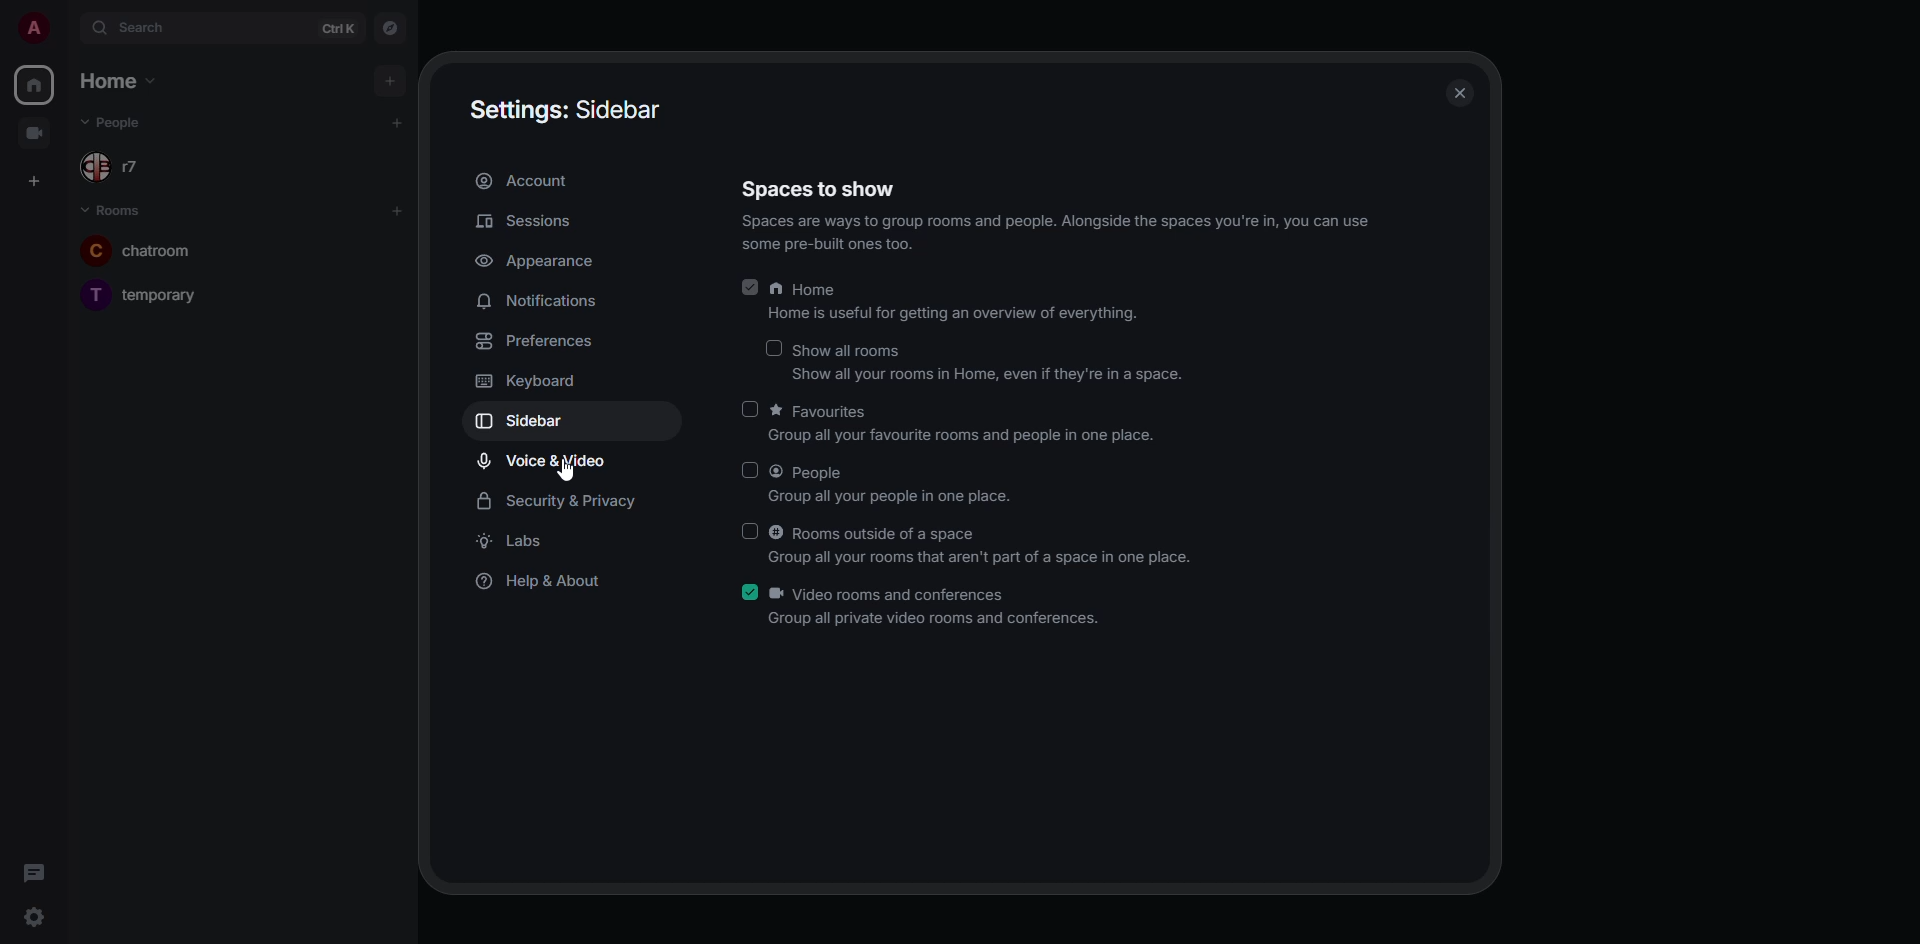  What do you see at coordinates (544, 303) in the screenshot?
I see `notifications` at bounding box center [544, 303].